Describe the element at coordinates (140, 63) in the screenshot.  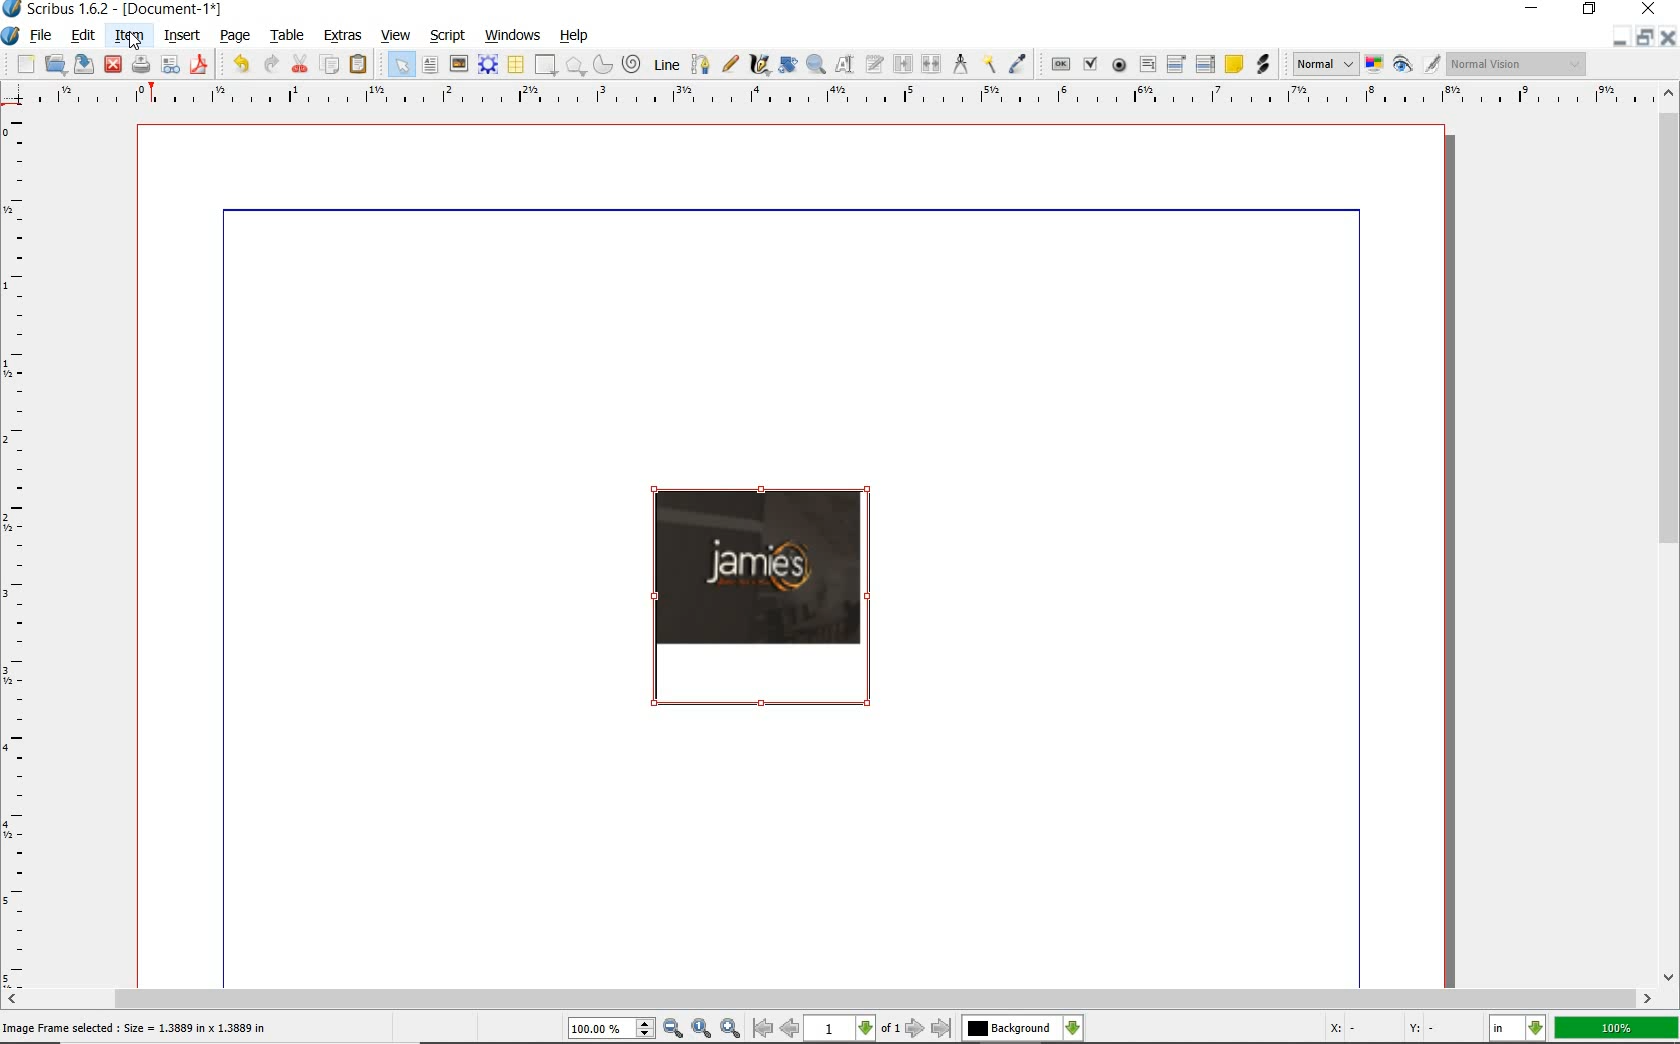
I see `print` at that location.